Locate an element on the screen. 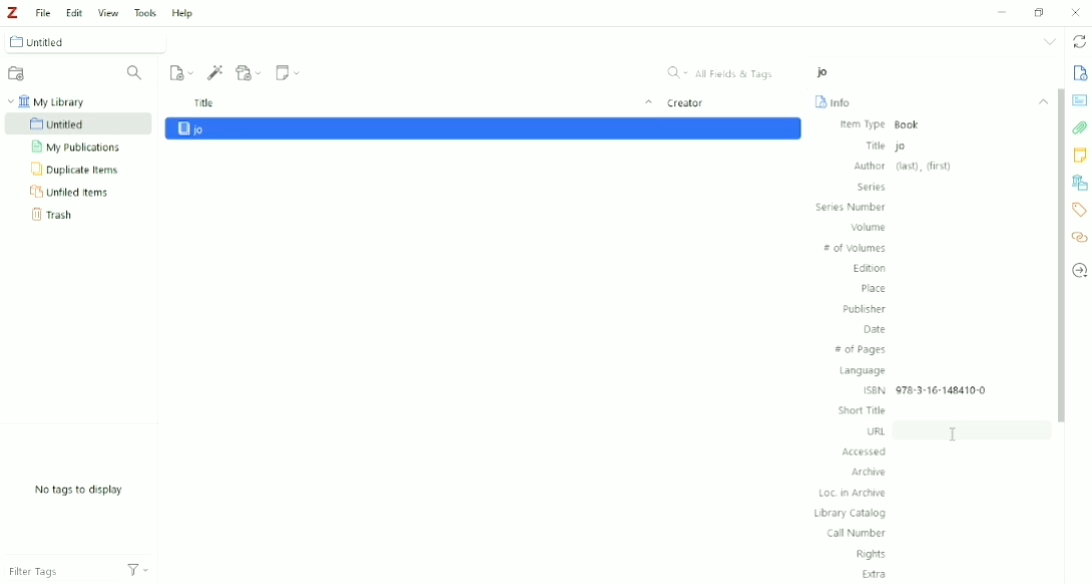 The image size is (1092, 584). View is located at coordinates (107, 14).